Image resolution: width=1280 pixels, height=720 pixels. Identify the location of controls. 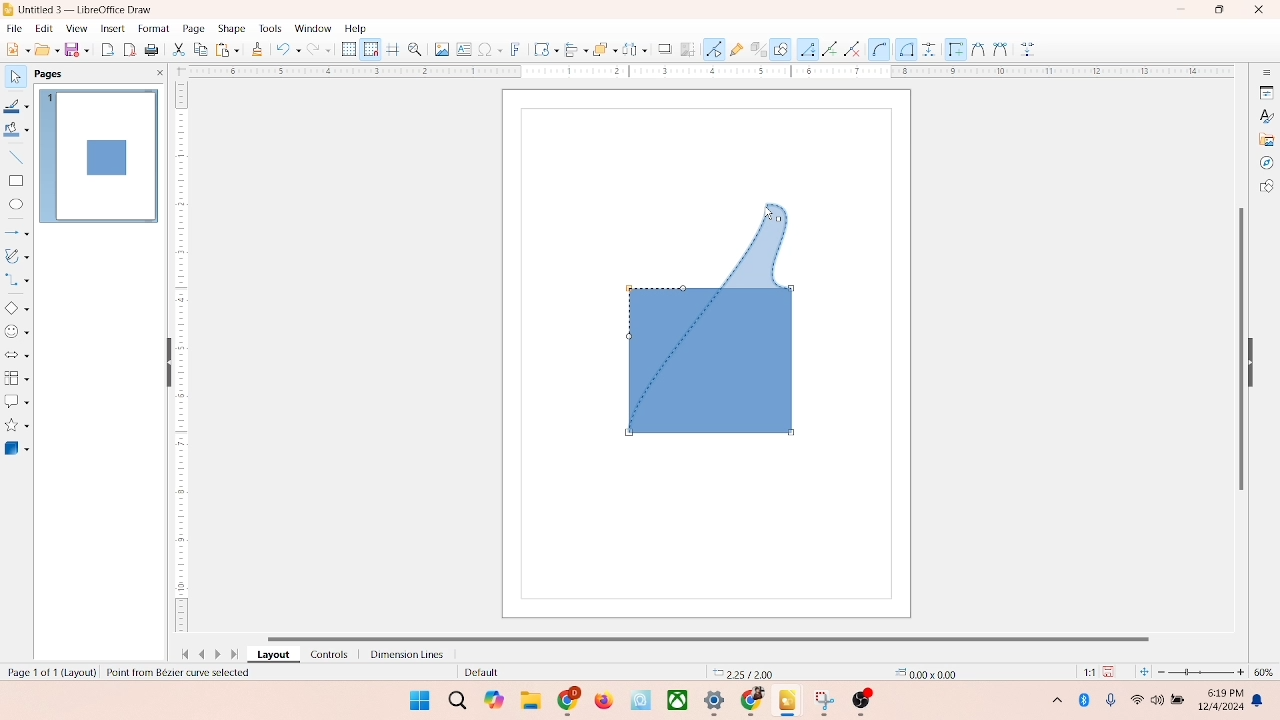
(324, 654).